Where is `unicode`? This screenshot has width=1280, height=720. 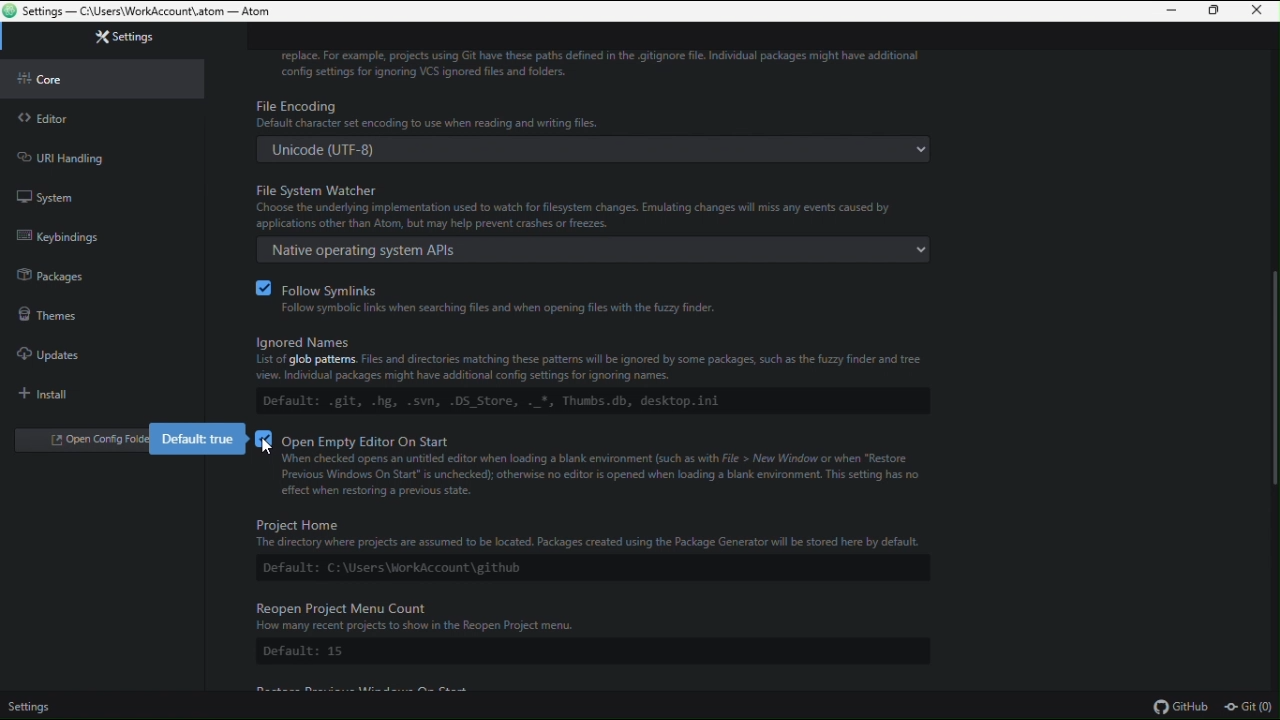 unicode is located at coordinates (597, 148).